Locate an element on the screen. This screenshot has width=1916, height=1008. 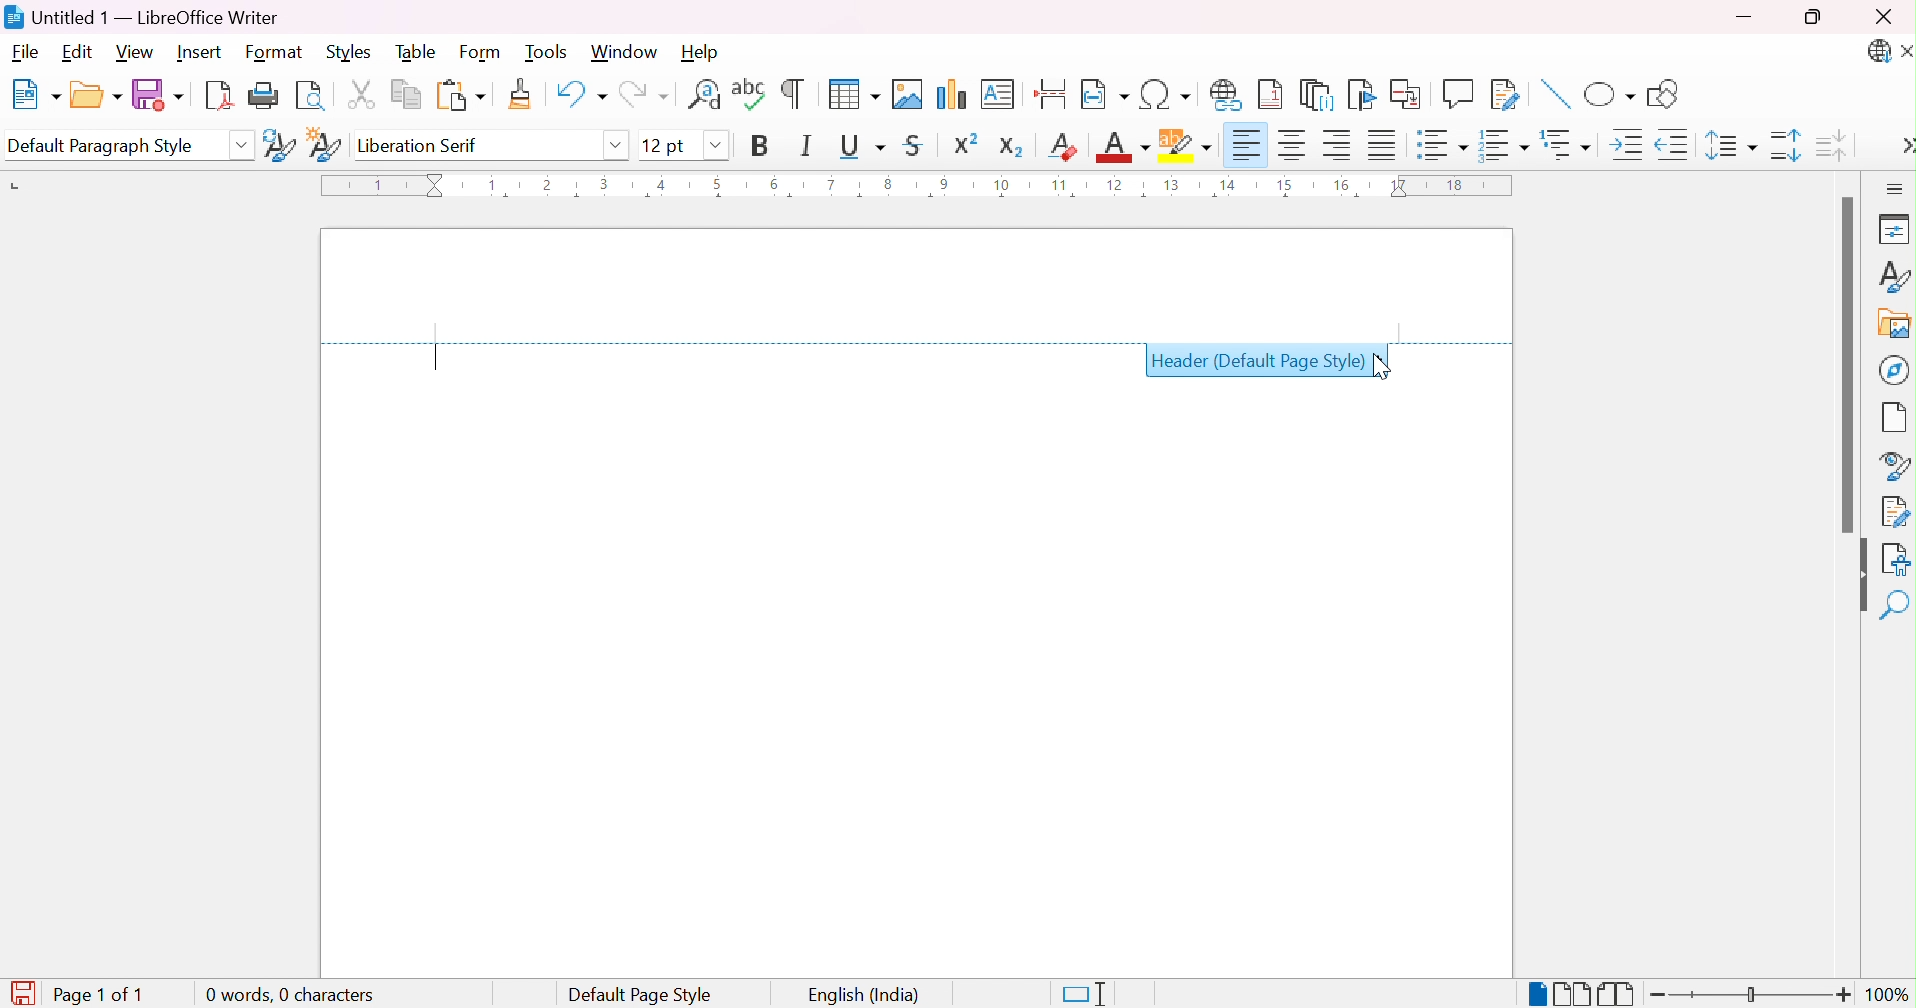
Single-page view is located at coordinates (1538, 995).